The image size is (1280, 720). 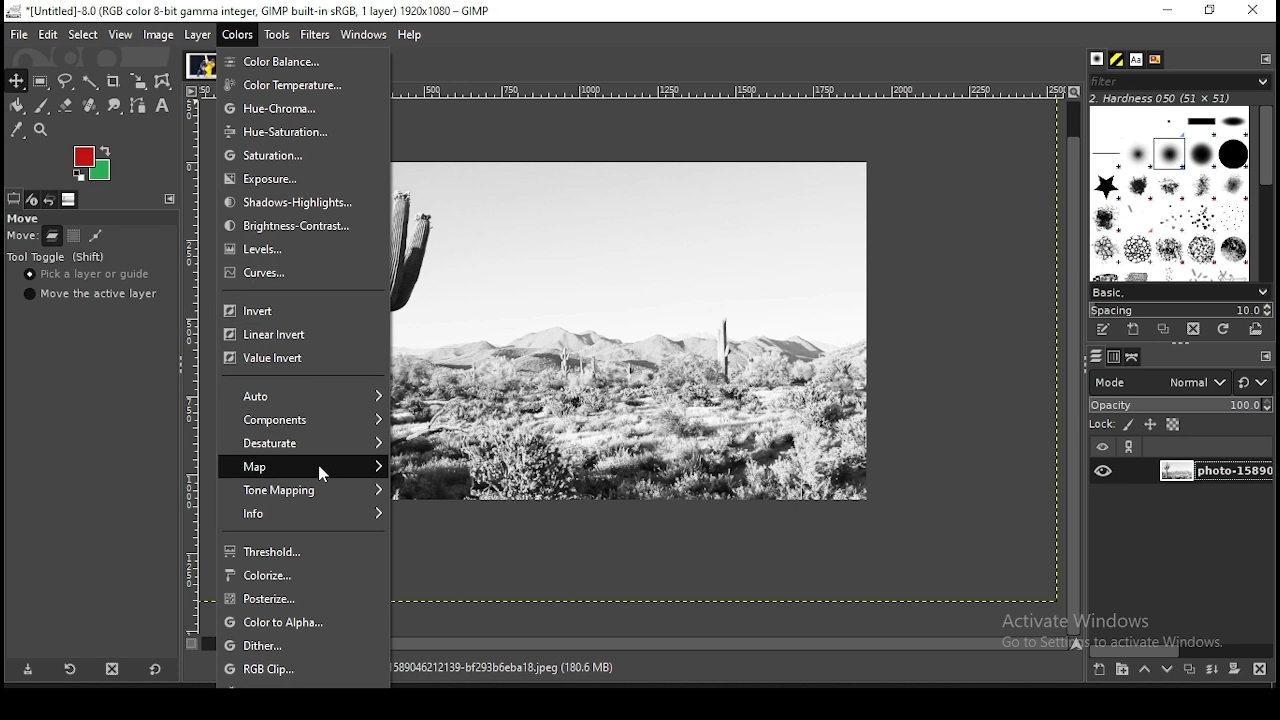 I want to click on layer, so click(x=199, y=35).